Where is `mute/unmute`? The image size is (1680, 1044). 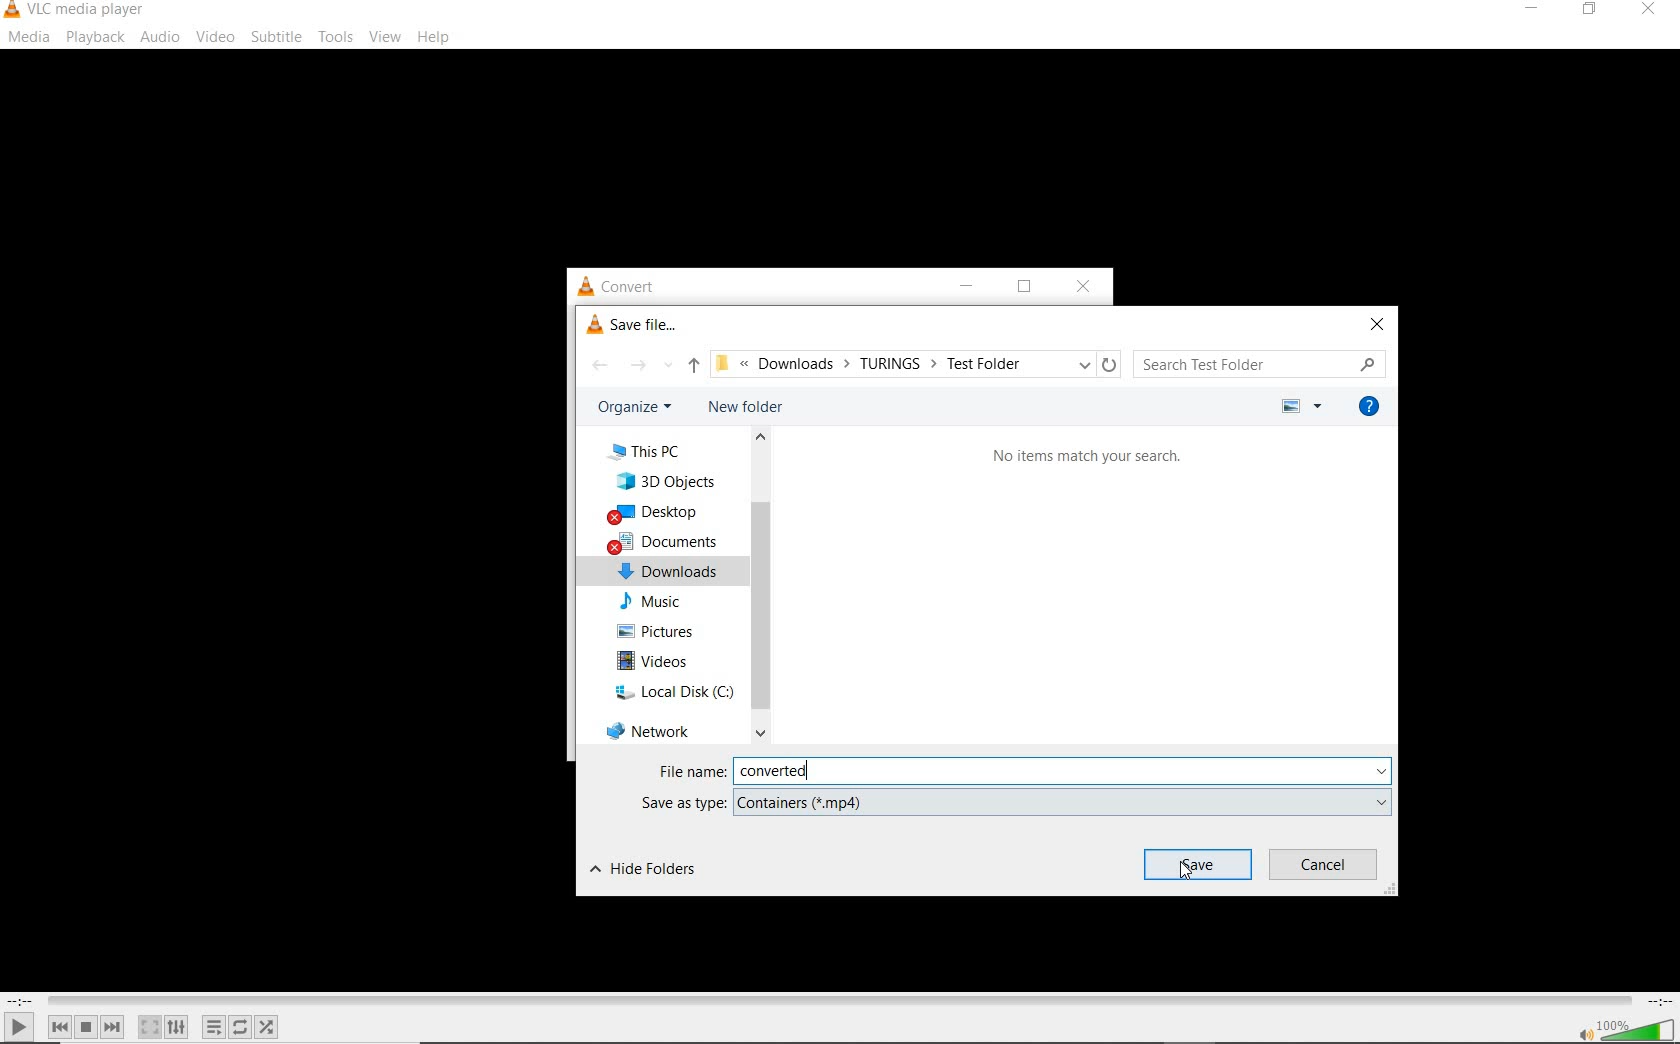 mute/unmute is located at coordinates (1584, 1033).